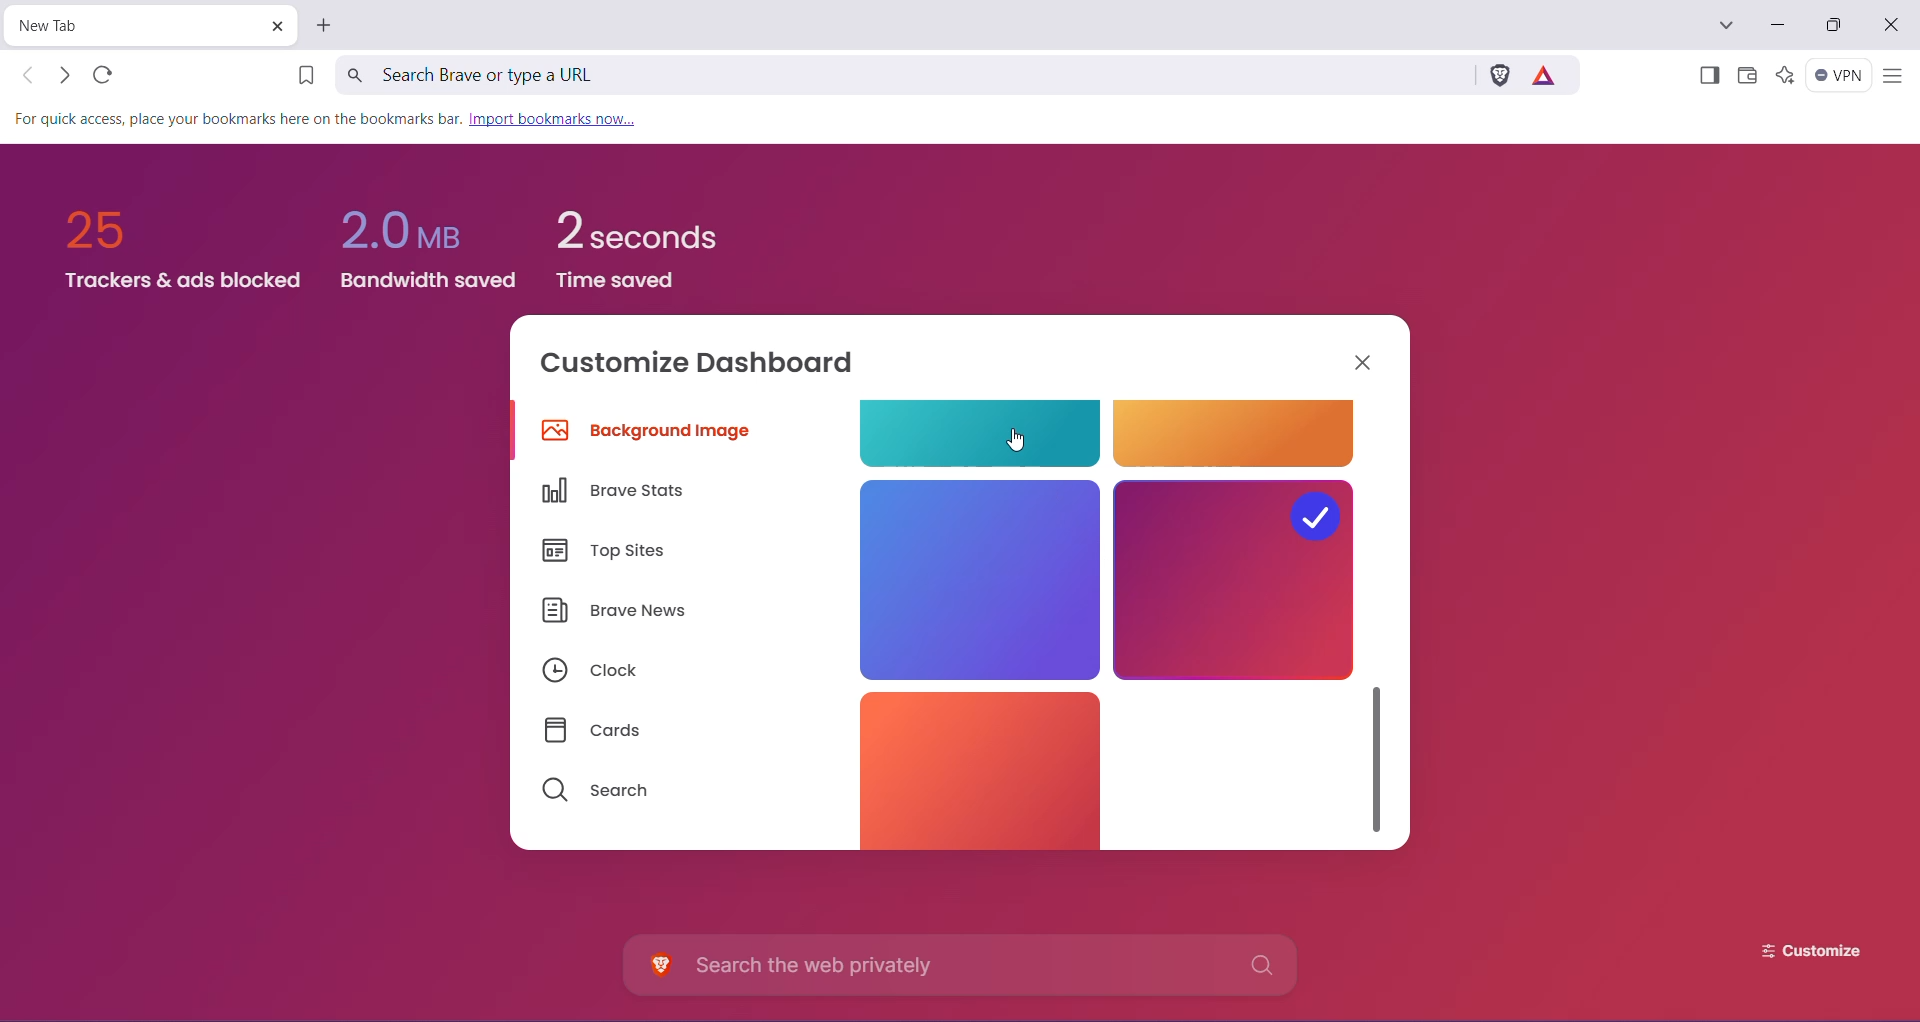  I want to click on Show Sidebar, so click(1707, 77).